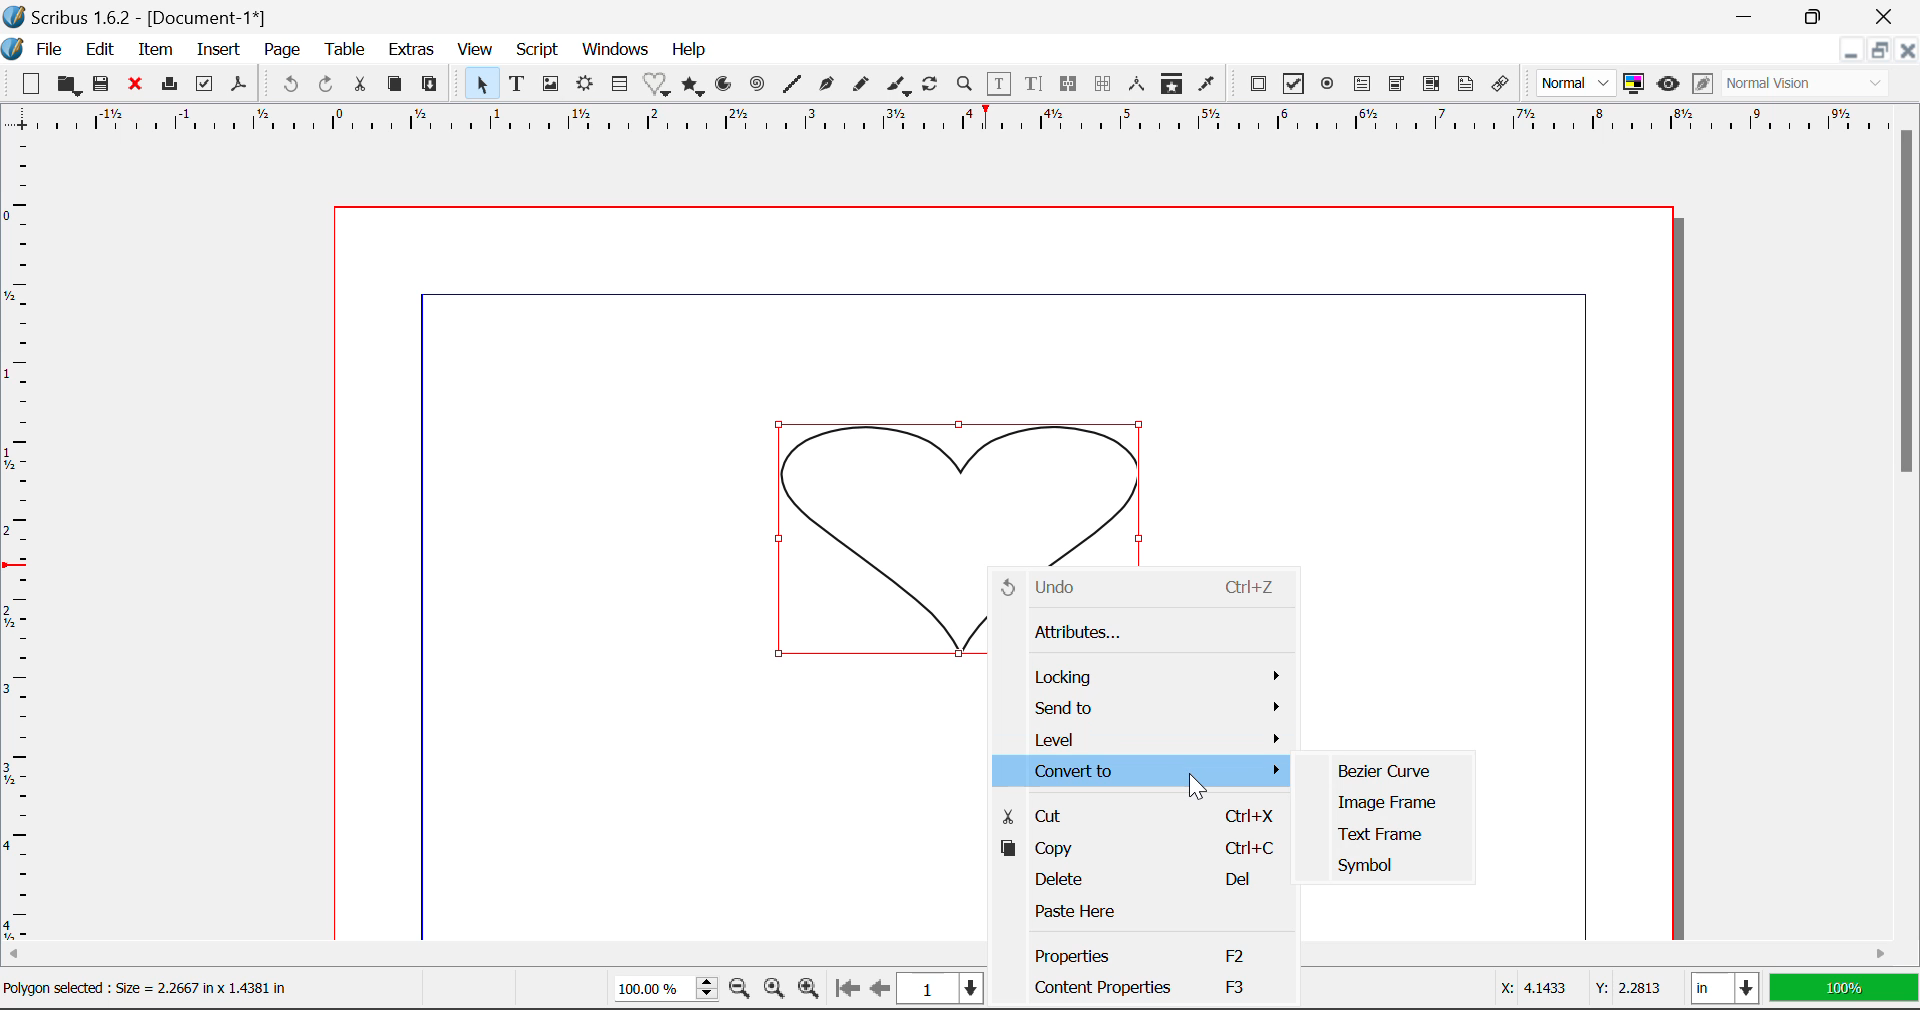 The image size is (1920, 1010). What do you see at coordinates (206, 89) in the screenshot?
I see `Preflight Verifier` at bounding box center [206, 89].